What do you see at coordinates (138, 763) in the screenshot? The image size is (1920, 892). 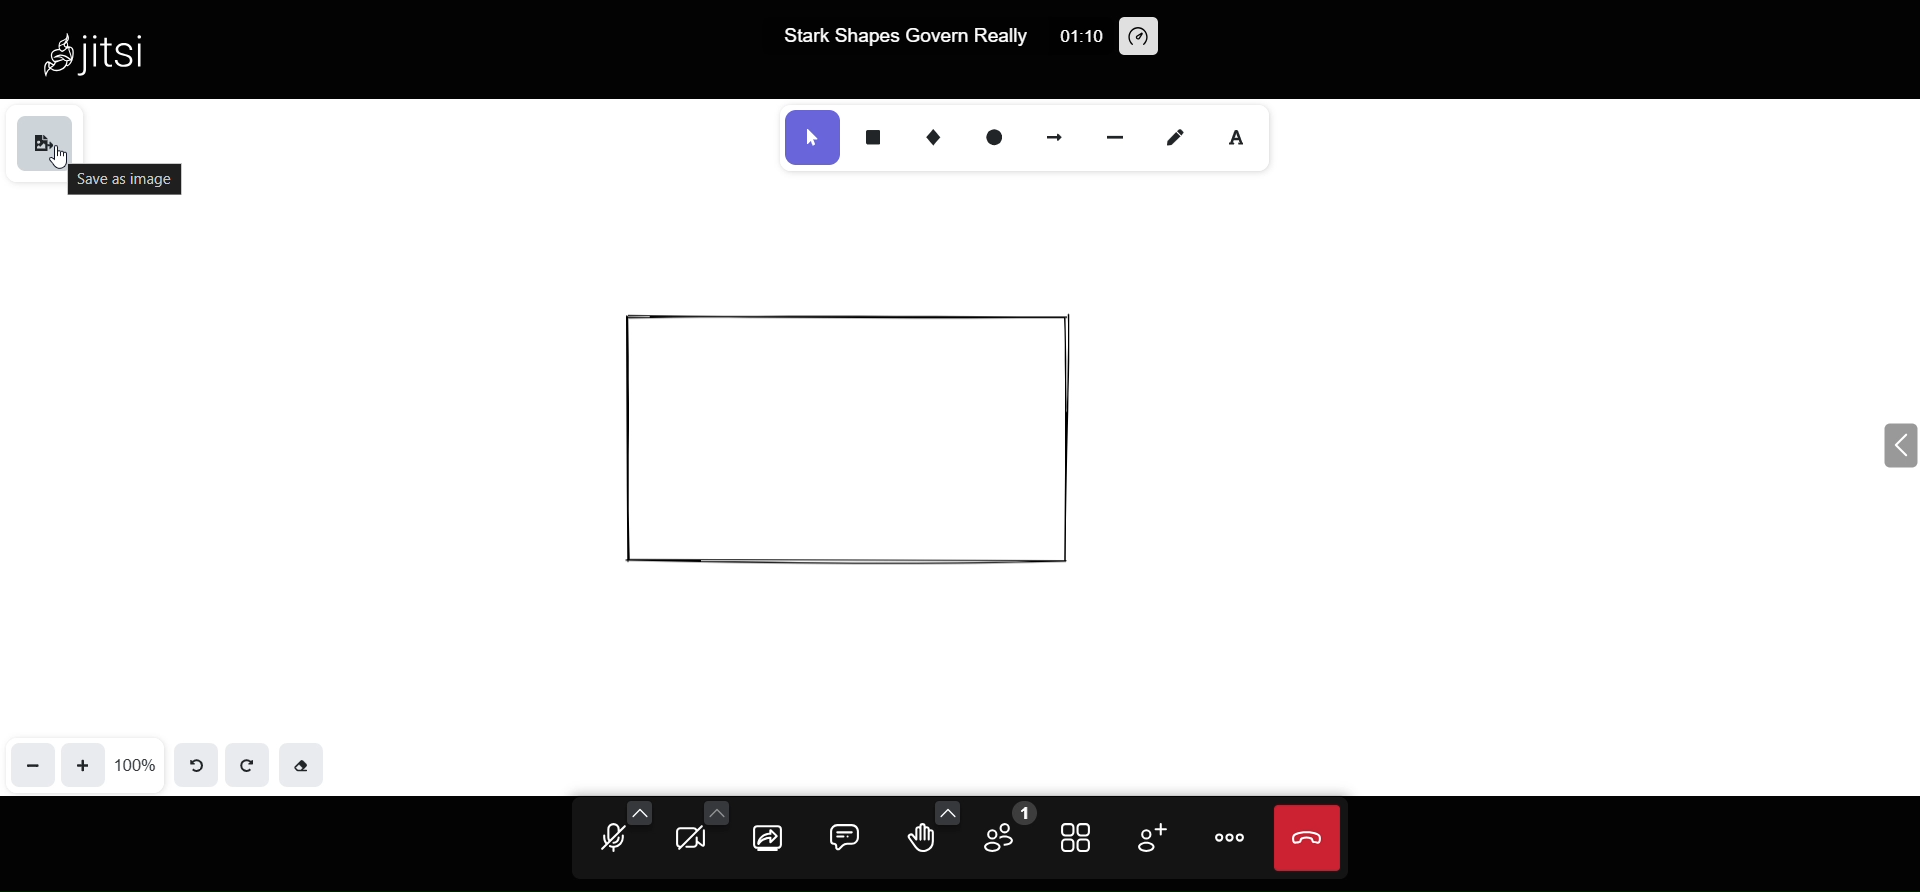 I see `zoom percentage` at bounding box center [138, 763].